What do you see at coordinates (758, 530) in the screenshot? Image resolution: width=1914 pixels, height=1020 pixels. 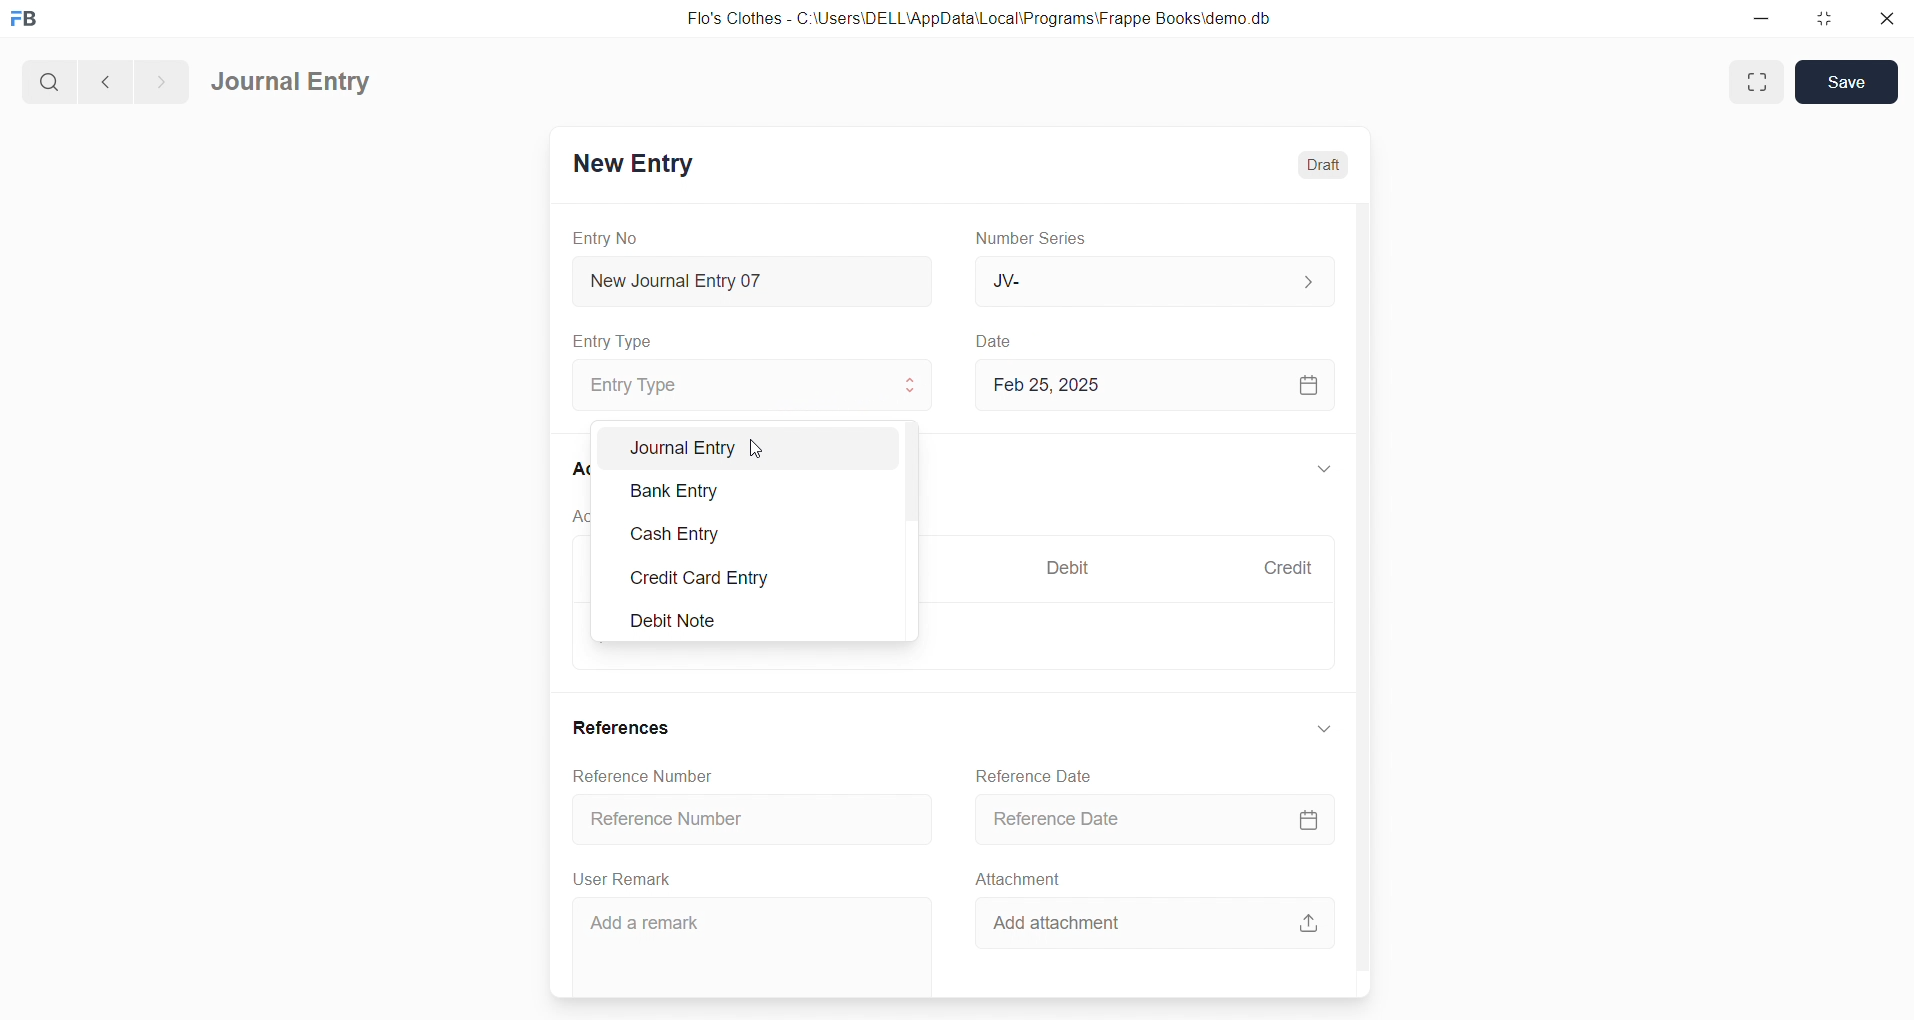 I see `Cash Entry` at bounding box center [758, 530].